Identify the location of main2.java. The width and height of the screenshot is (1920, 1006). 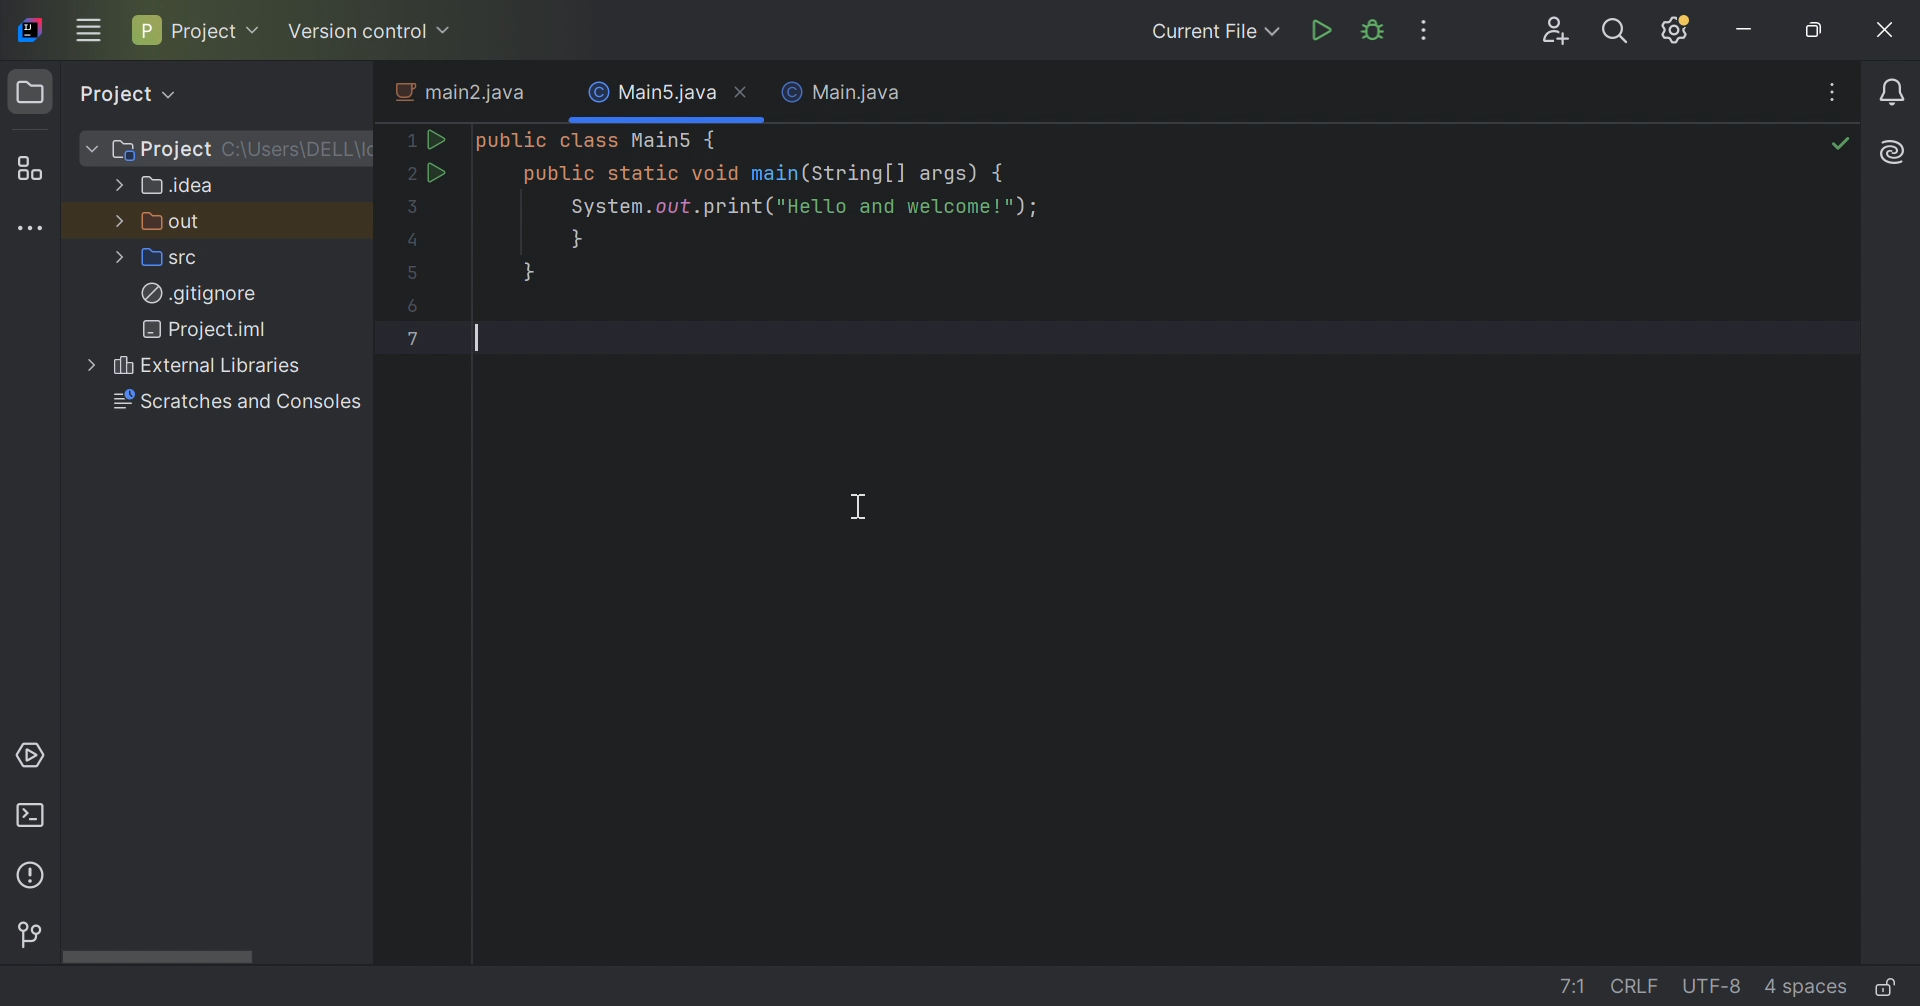
(456, 90).